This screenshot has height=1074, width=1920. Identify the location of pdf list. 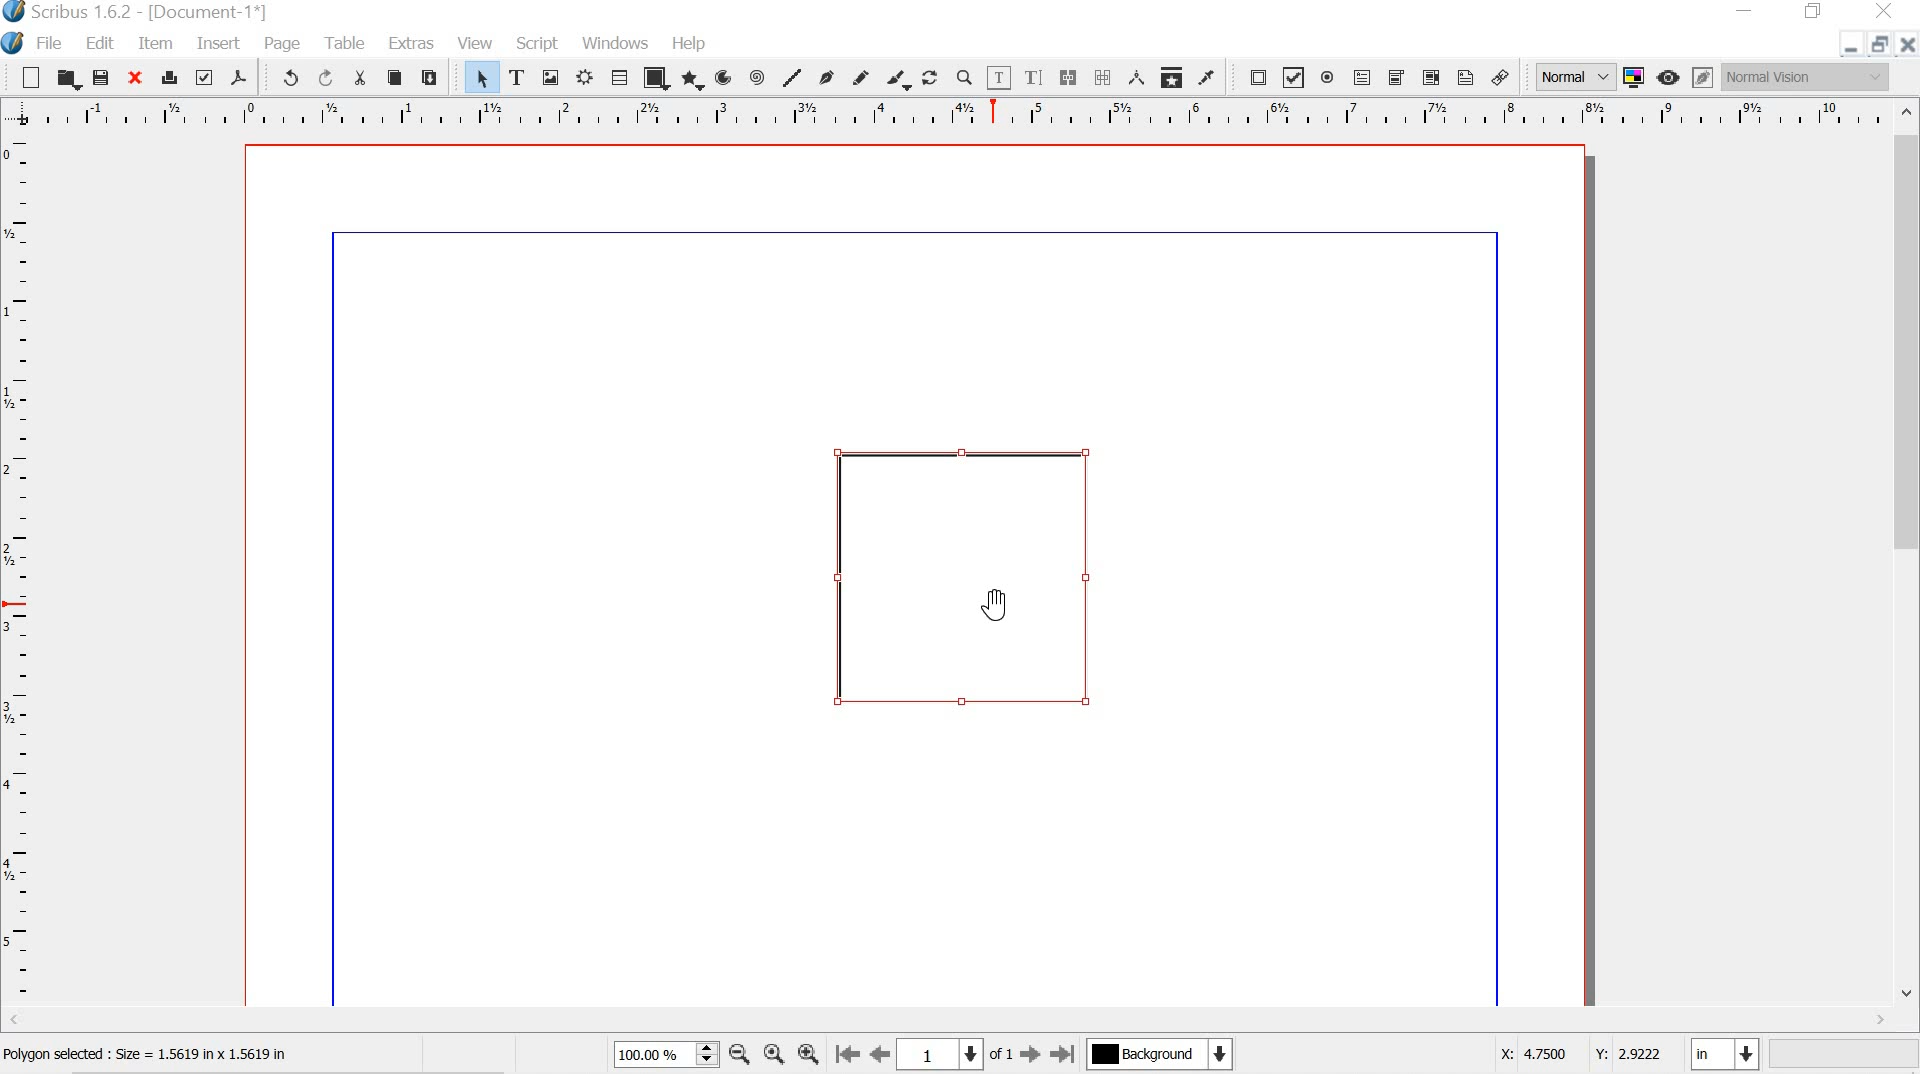
(1430, 77).